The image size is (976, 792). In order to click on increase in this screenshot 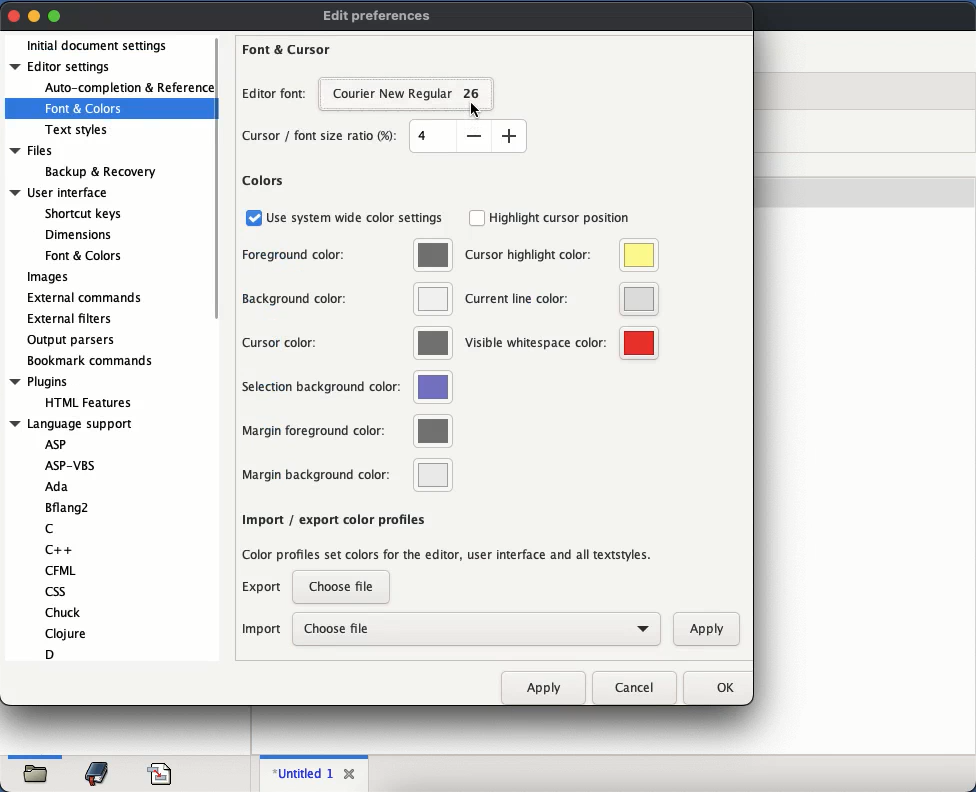, I will do `click(509, 136)`.